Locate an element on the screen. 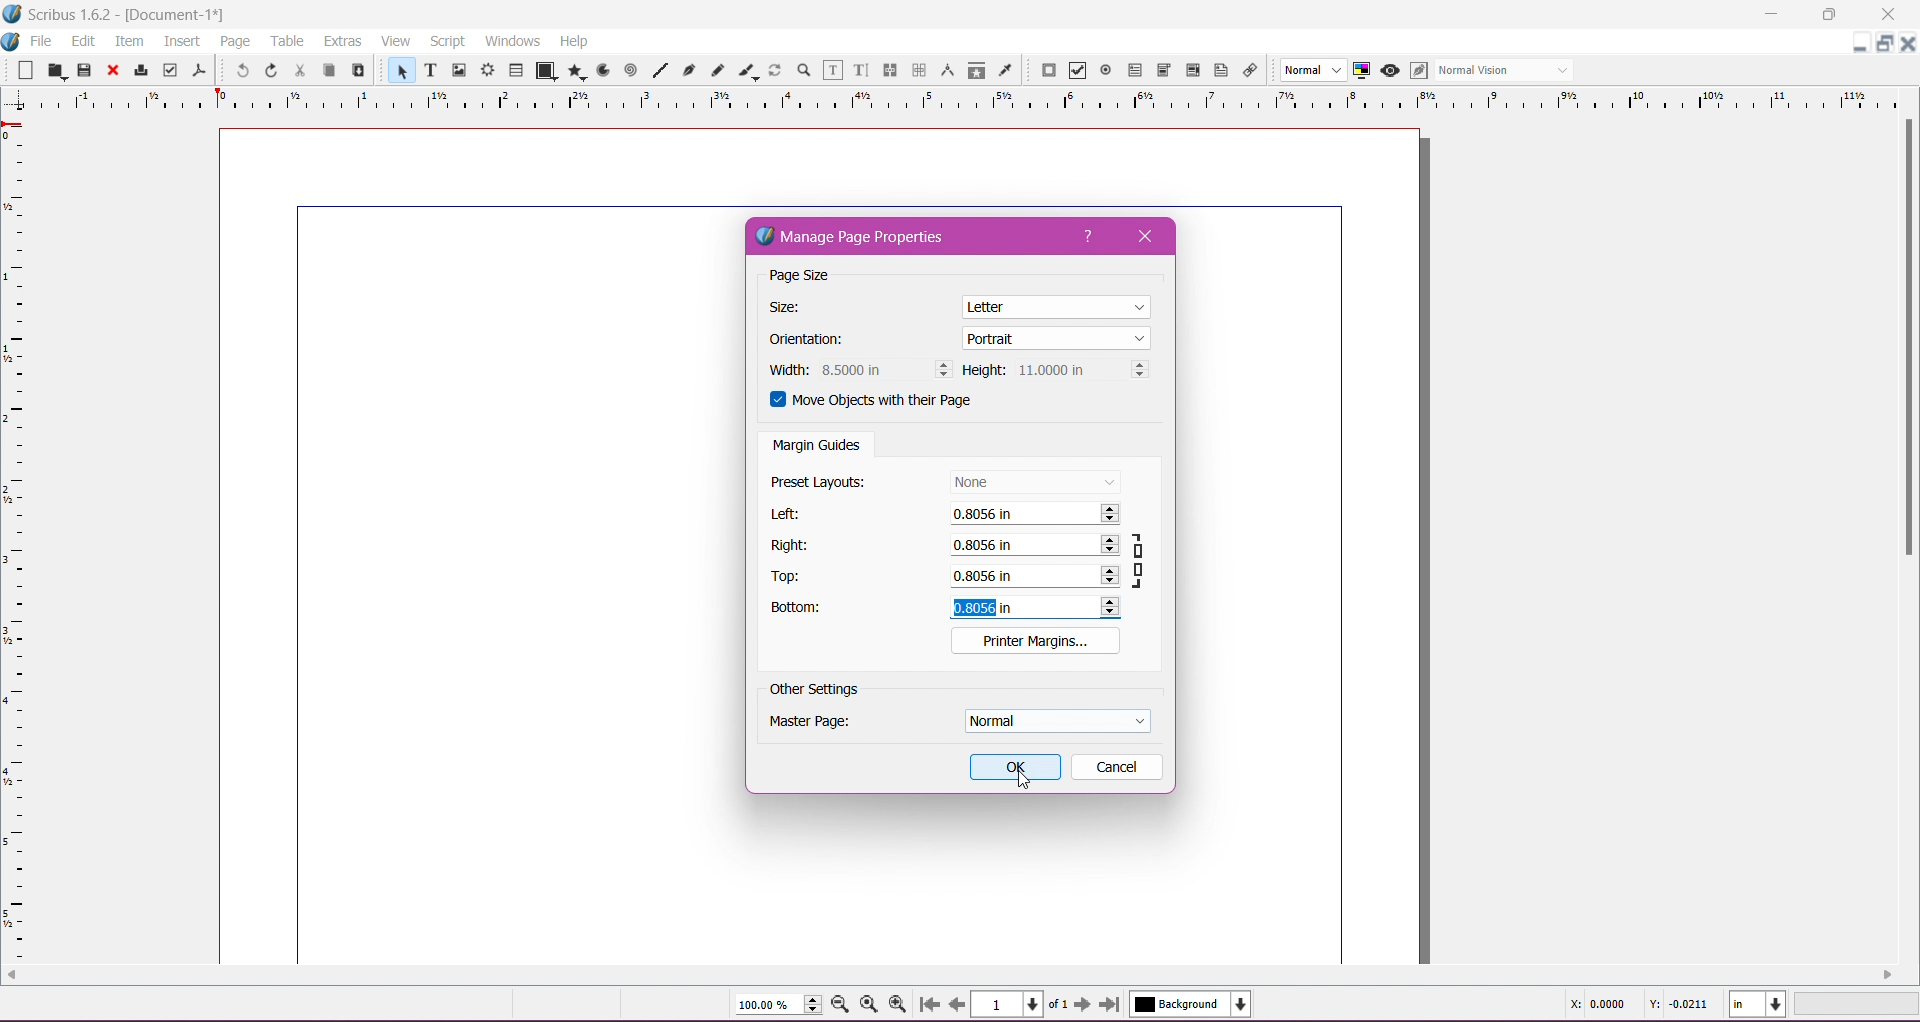 The height and width of the screenshot is (1022, 1920). Image Frame is located at coordinates (460, 71).